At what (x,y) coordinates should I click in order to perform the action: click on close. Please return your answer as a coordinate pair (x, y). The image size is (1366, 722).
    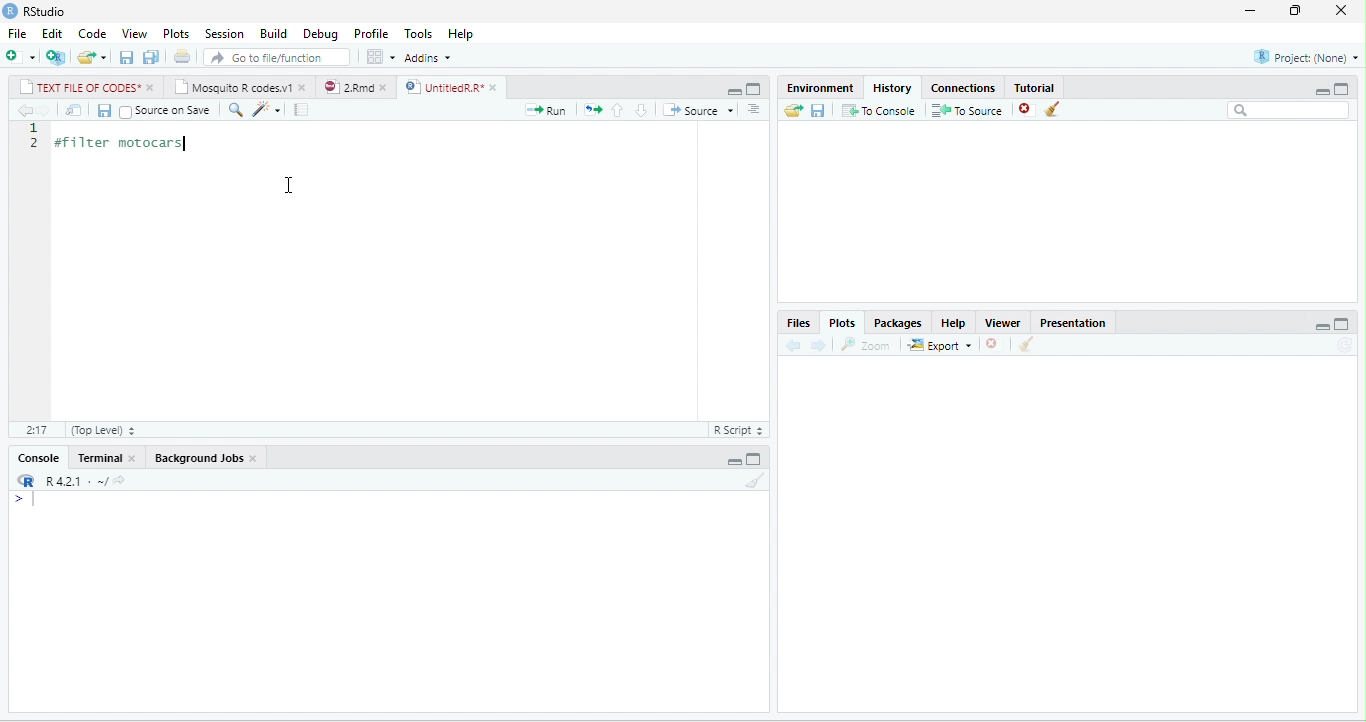
    Looking at the image, I should click on (134, 457).